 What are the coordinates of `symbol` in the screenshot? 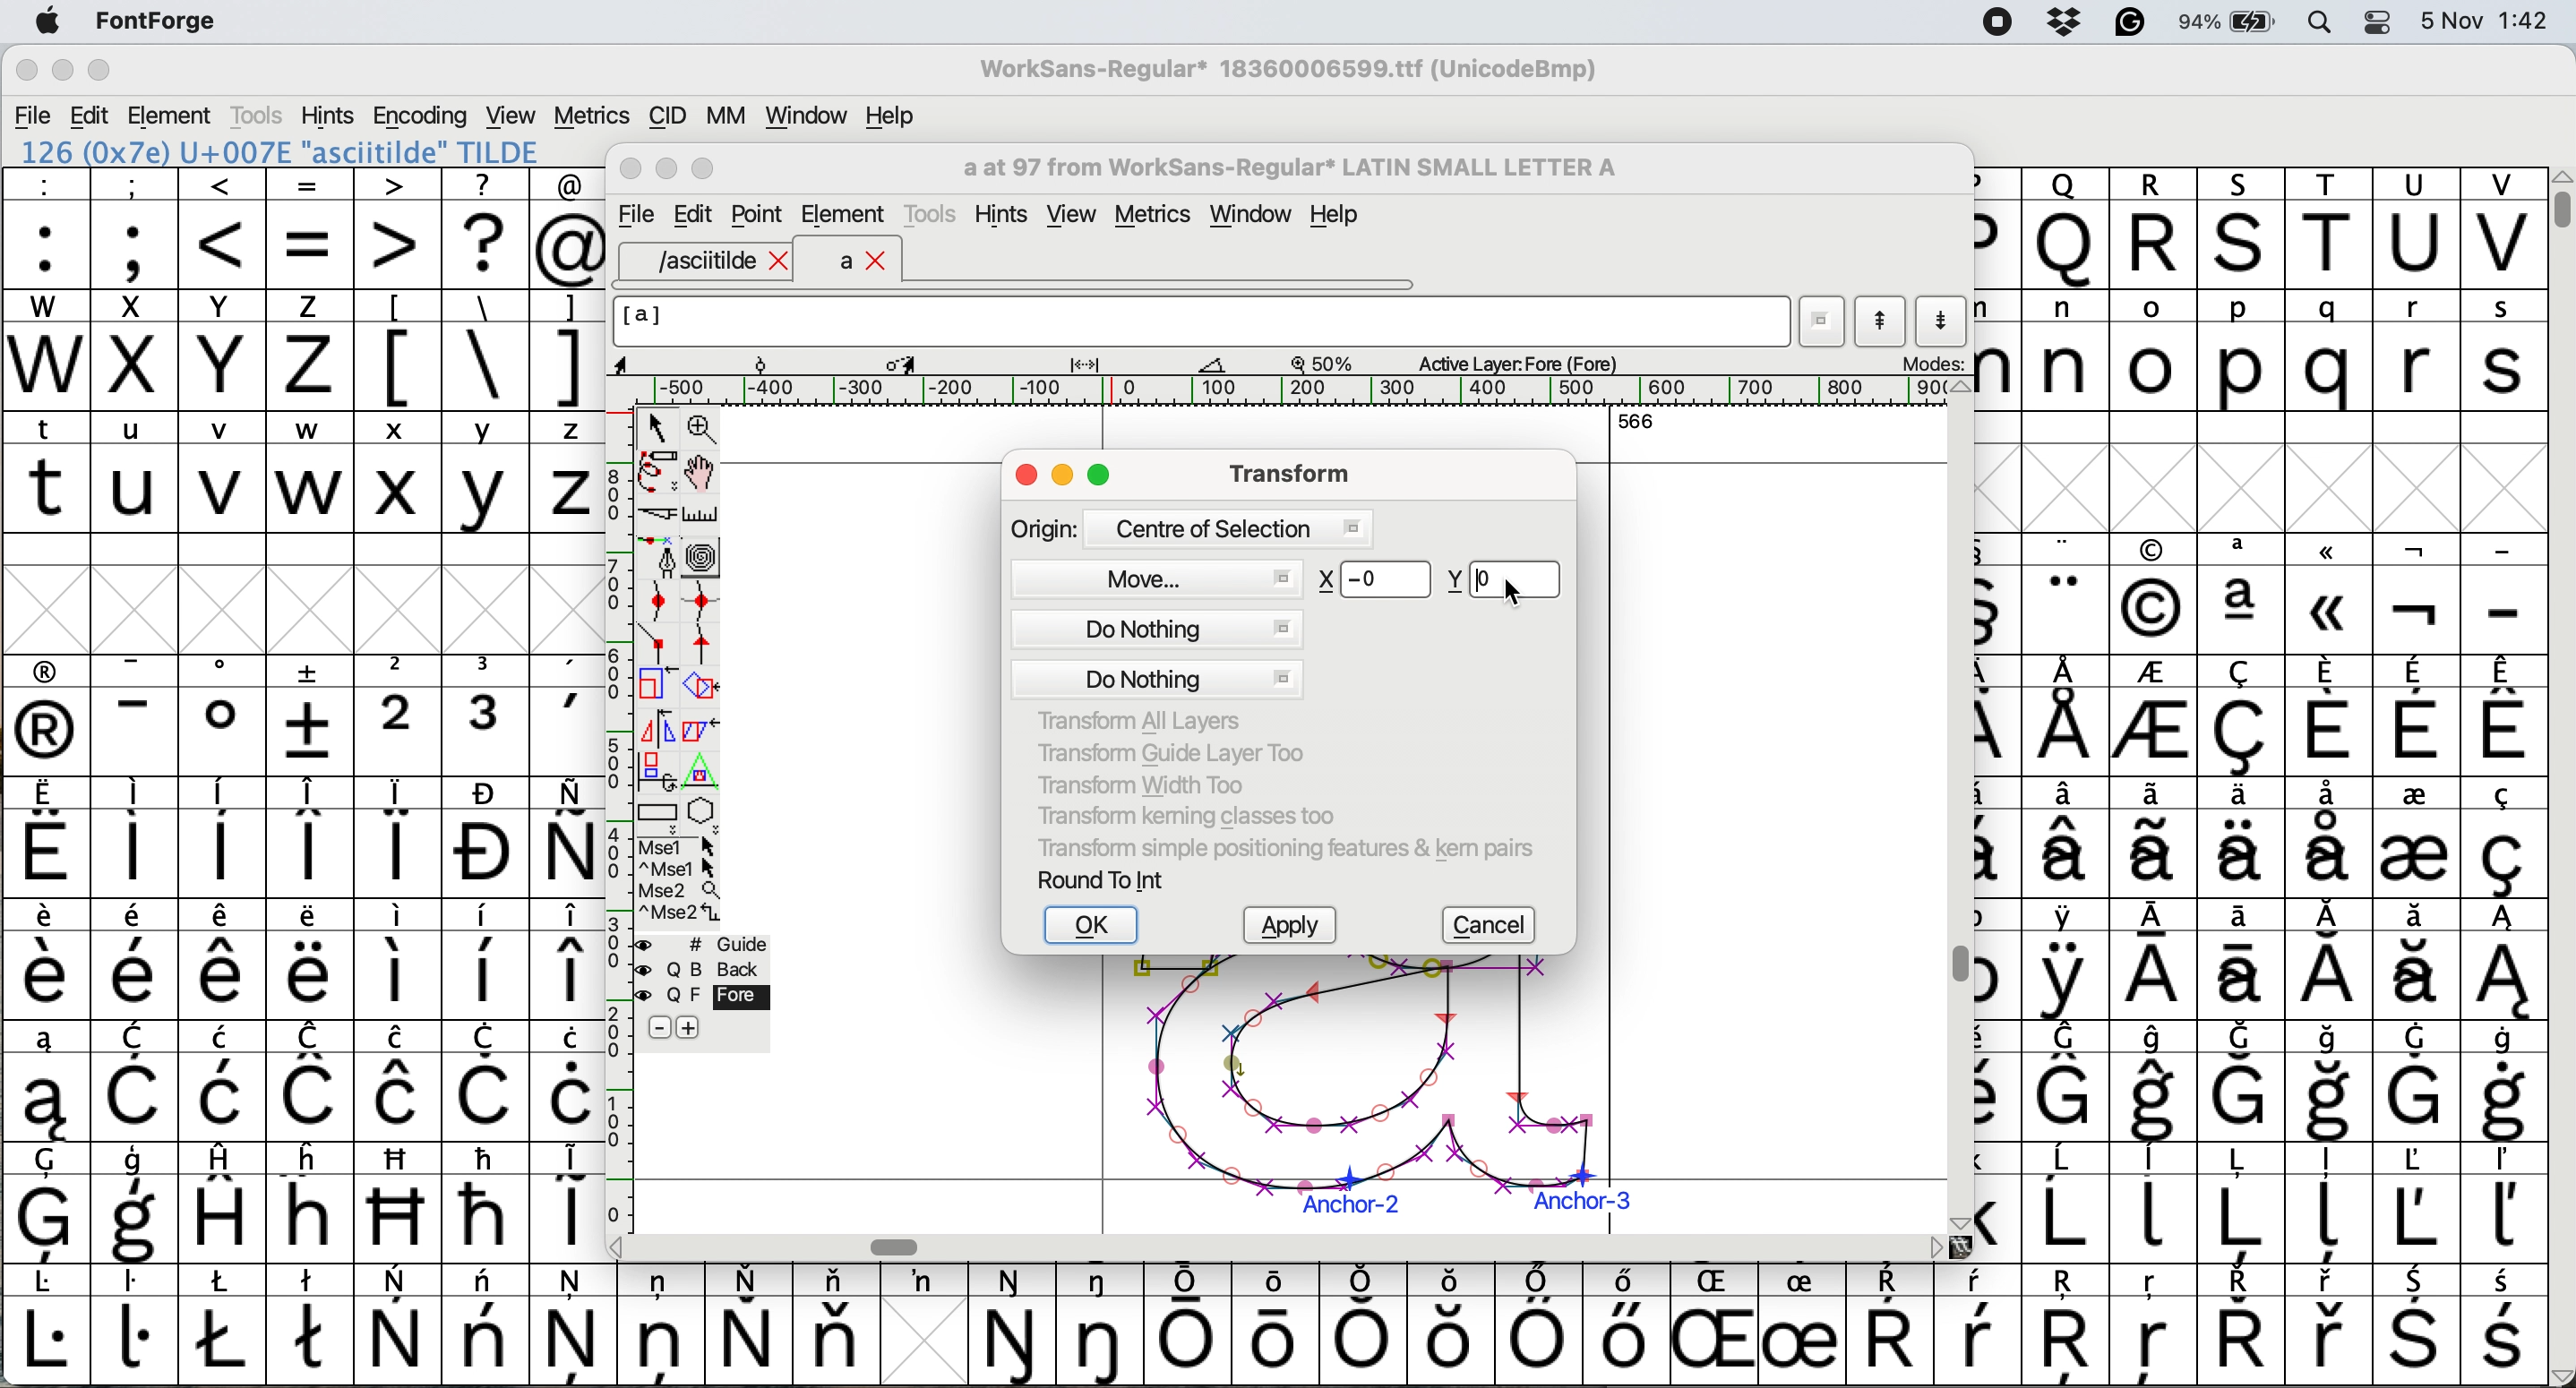 It's located at (2416, 960).